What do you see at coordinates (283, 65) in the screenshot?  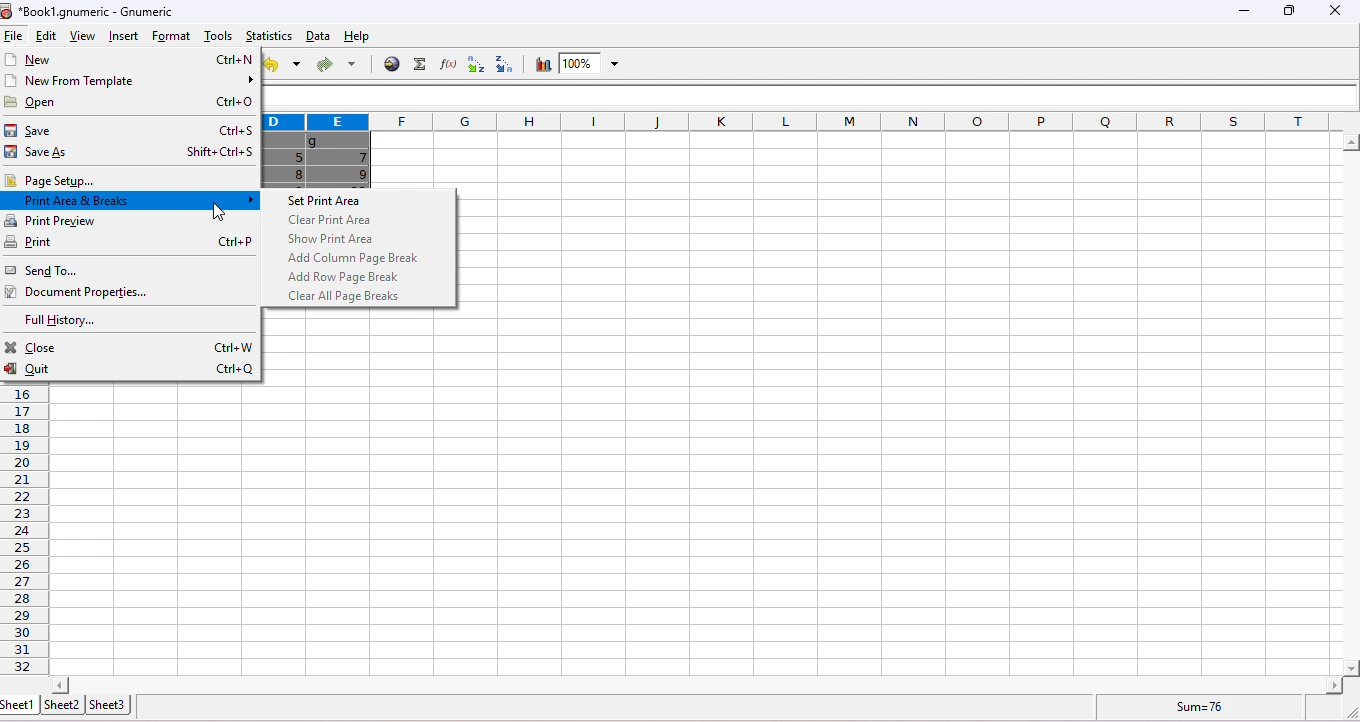 I see `undo` at bounding box center [283, 65].